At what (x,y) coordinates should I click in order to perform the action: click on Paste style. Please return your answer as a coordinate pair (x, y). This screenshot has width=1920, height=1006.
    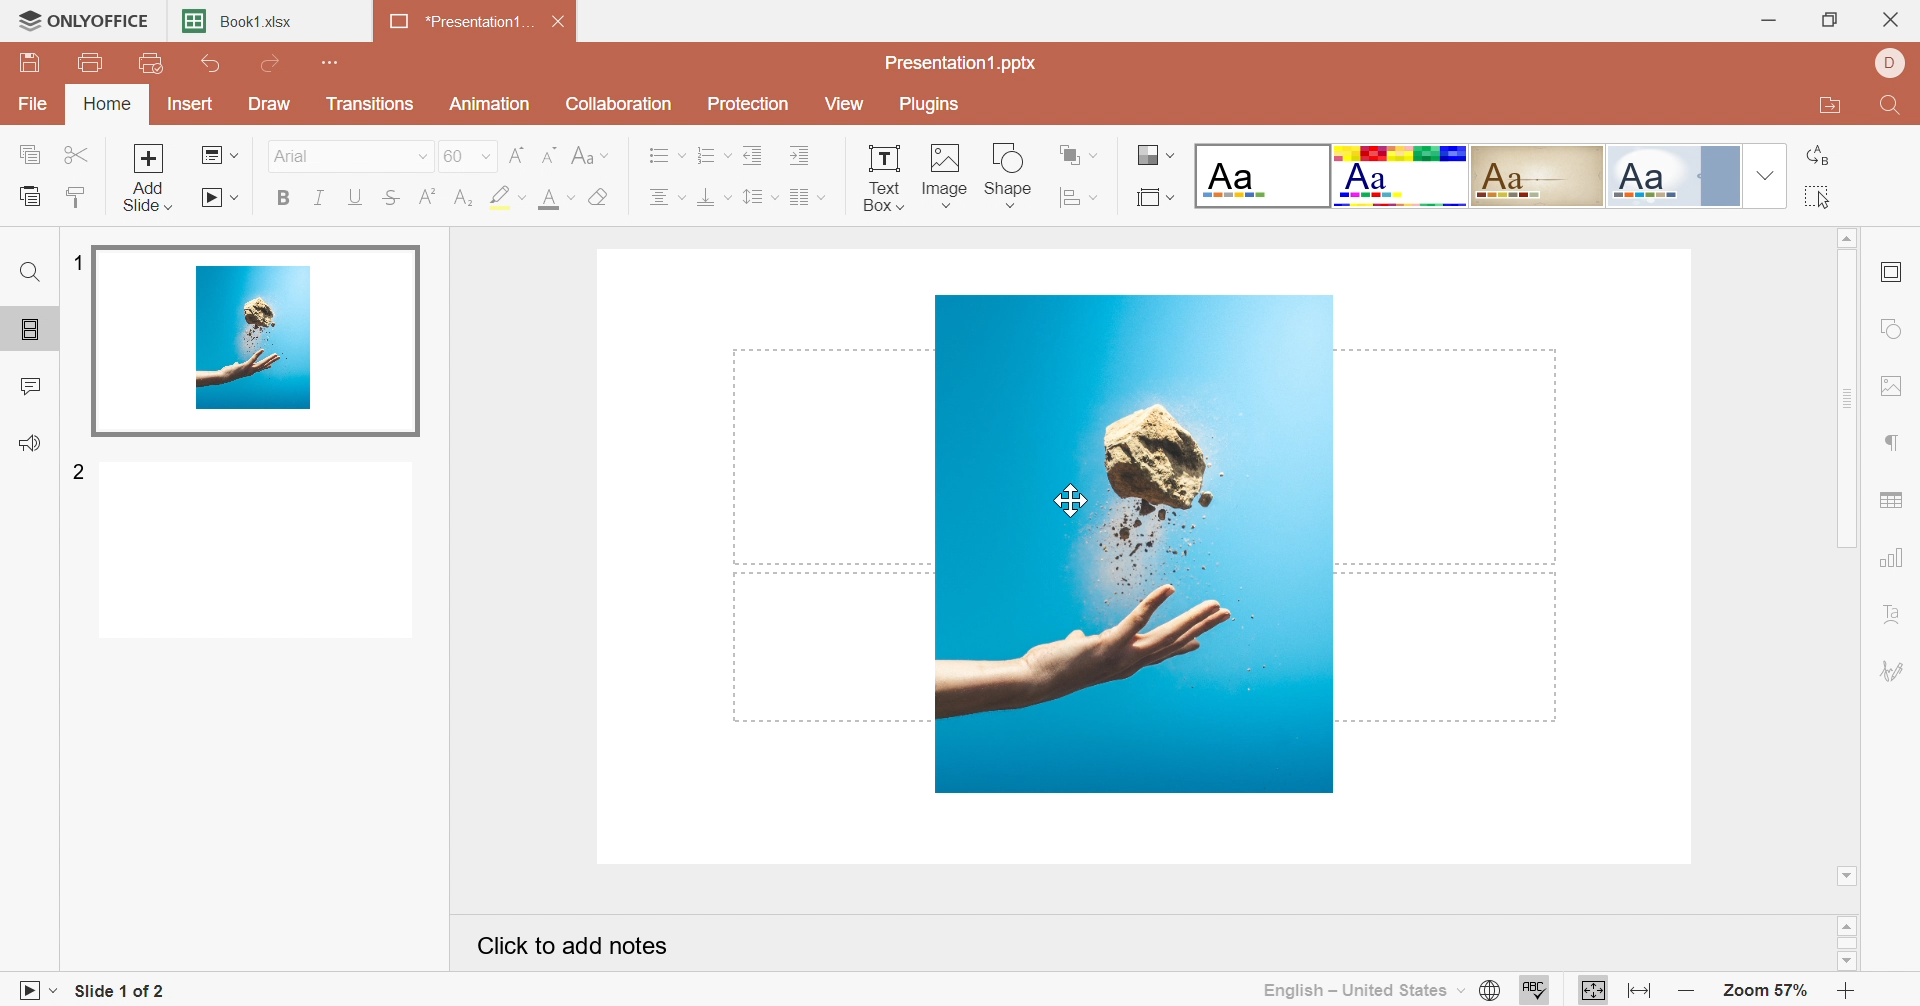
    Looking at the image, I should click on (81, 195).